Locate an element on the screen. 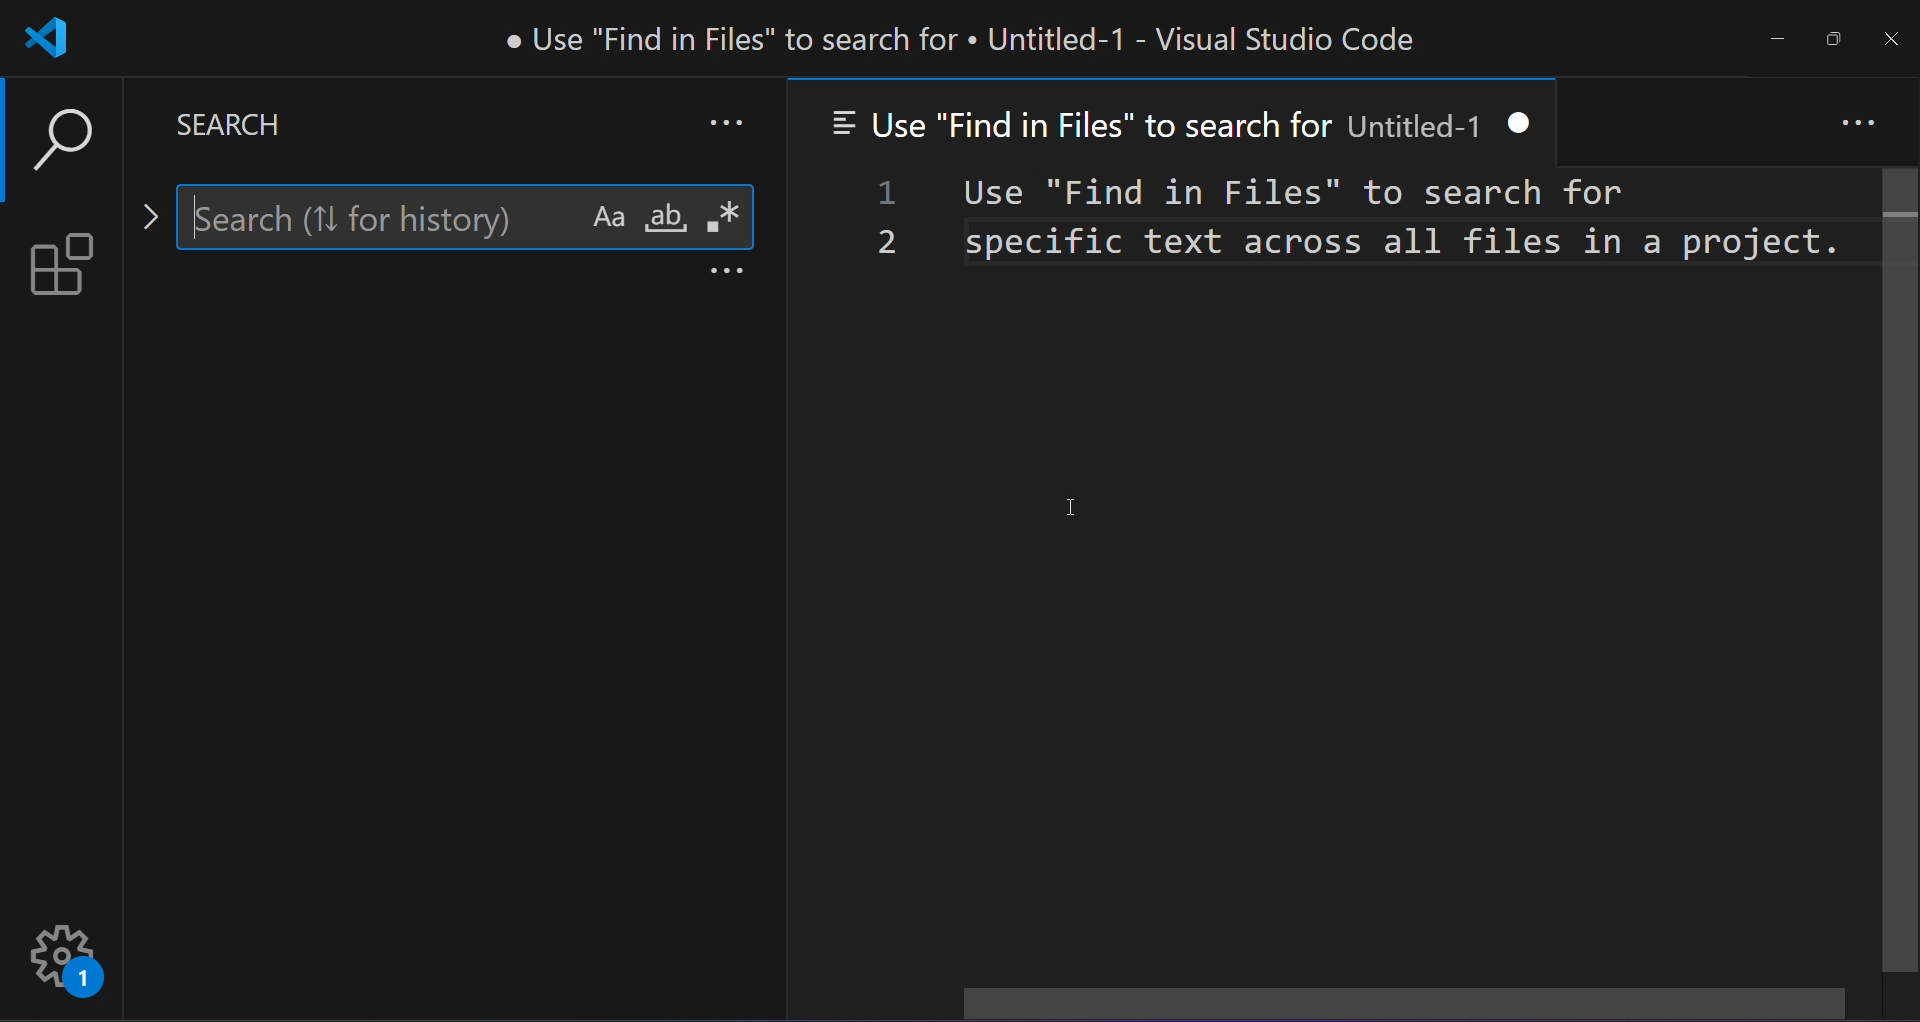 The width and height of the screenshot is (1920, 1022). more search option is located at coordinates (724, 125).